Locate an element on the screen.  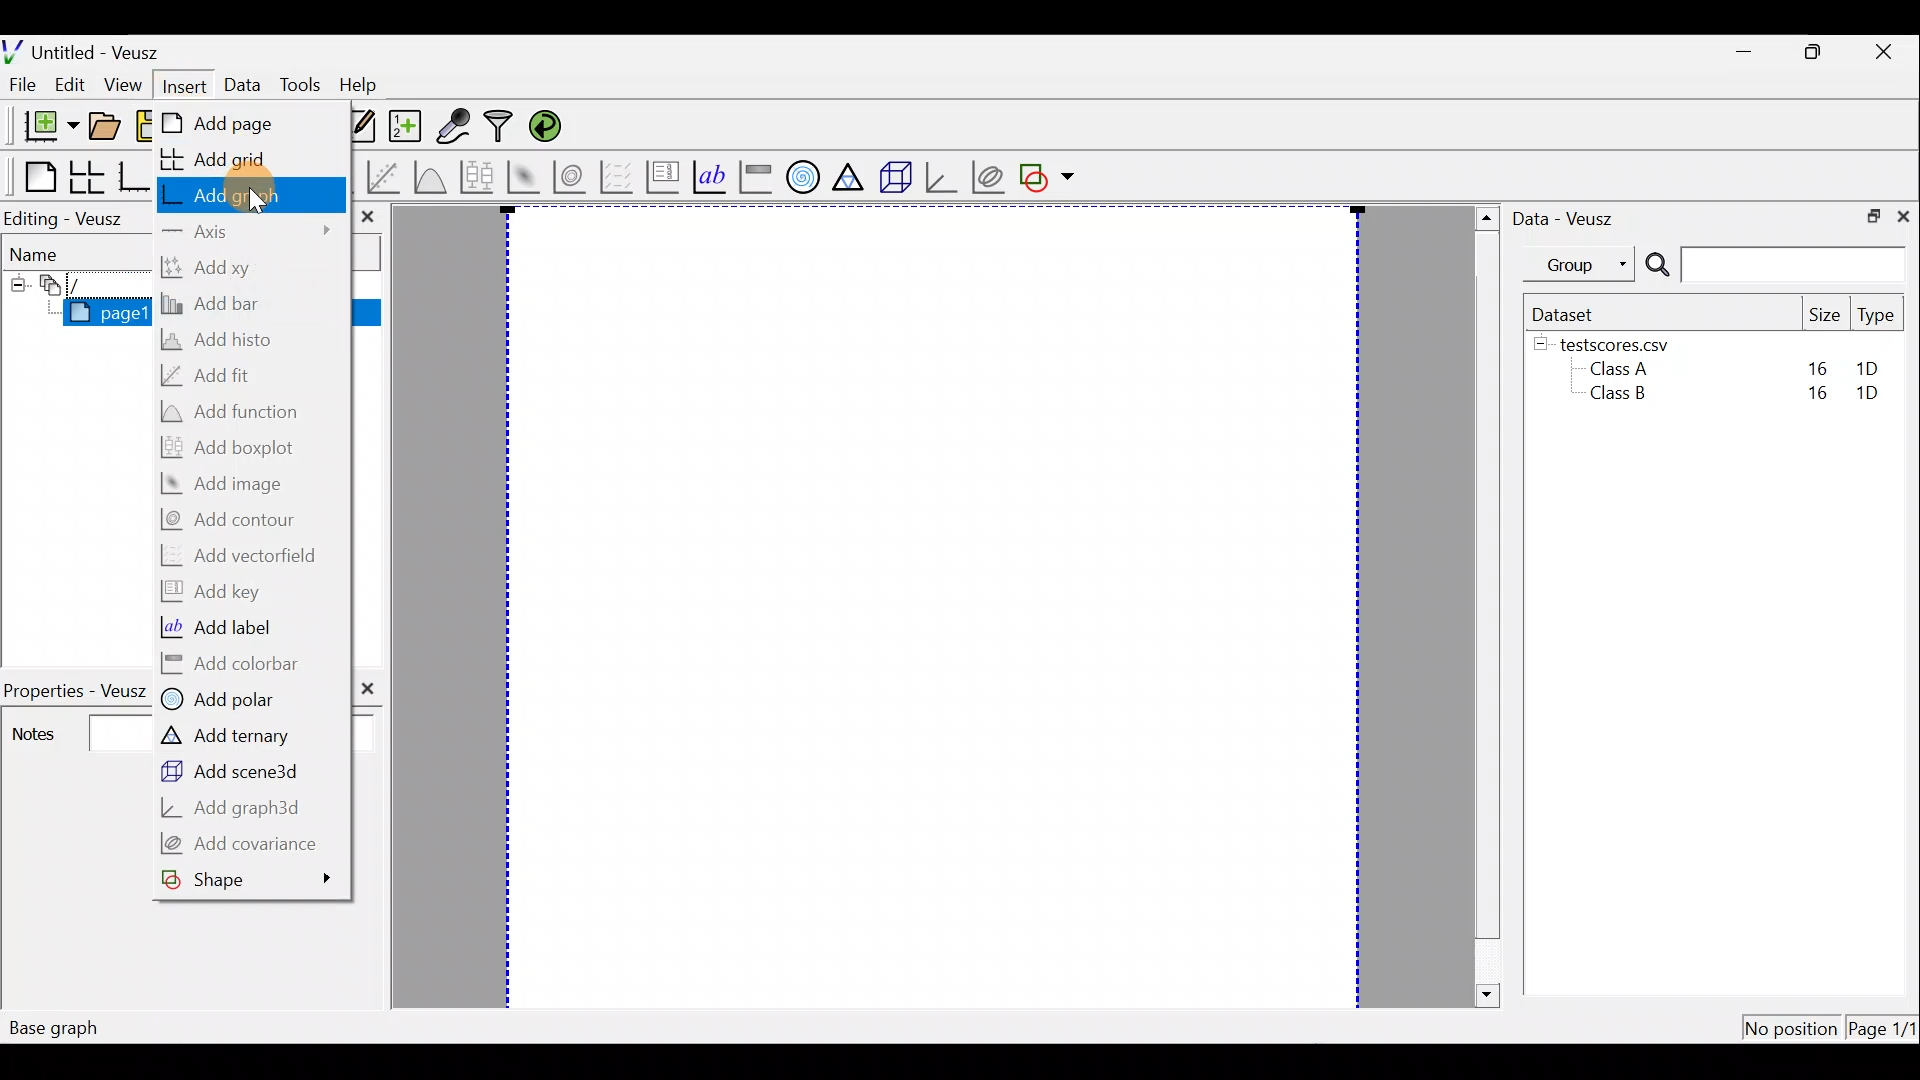
Add xy is located at coordinates (215, 268).